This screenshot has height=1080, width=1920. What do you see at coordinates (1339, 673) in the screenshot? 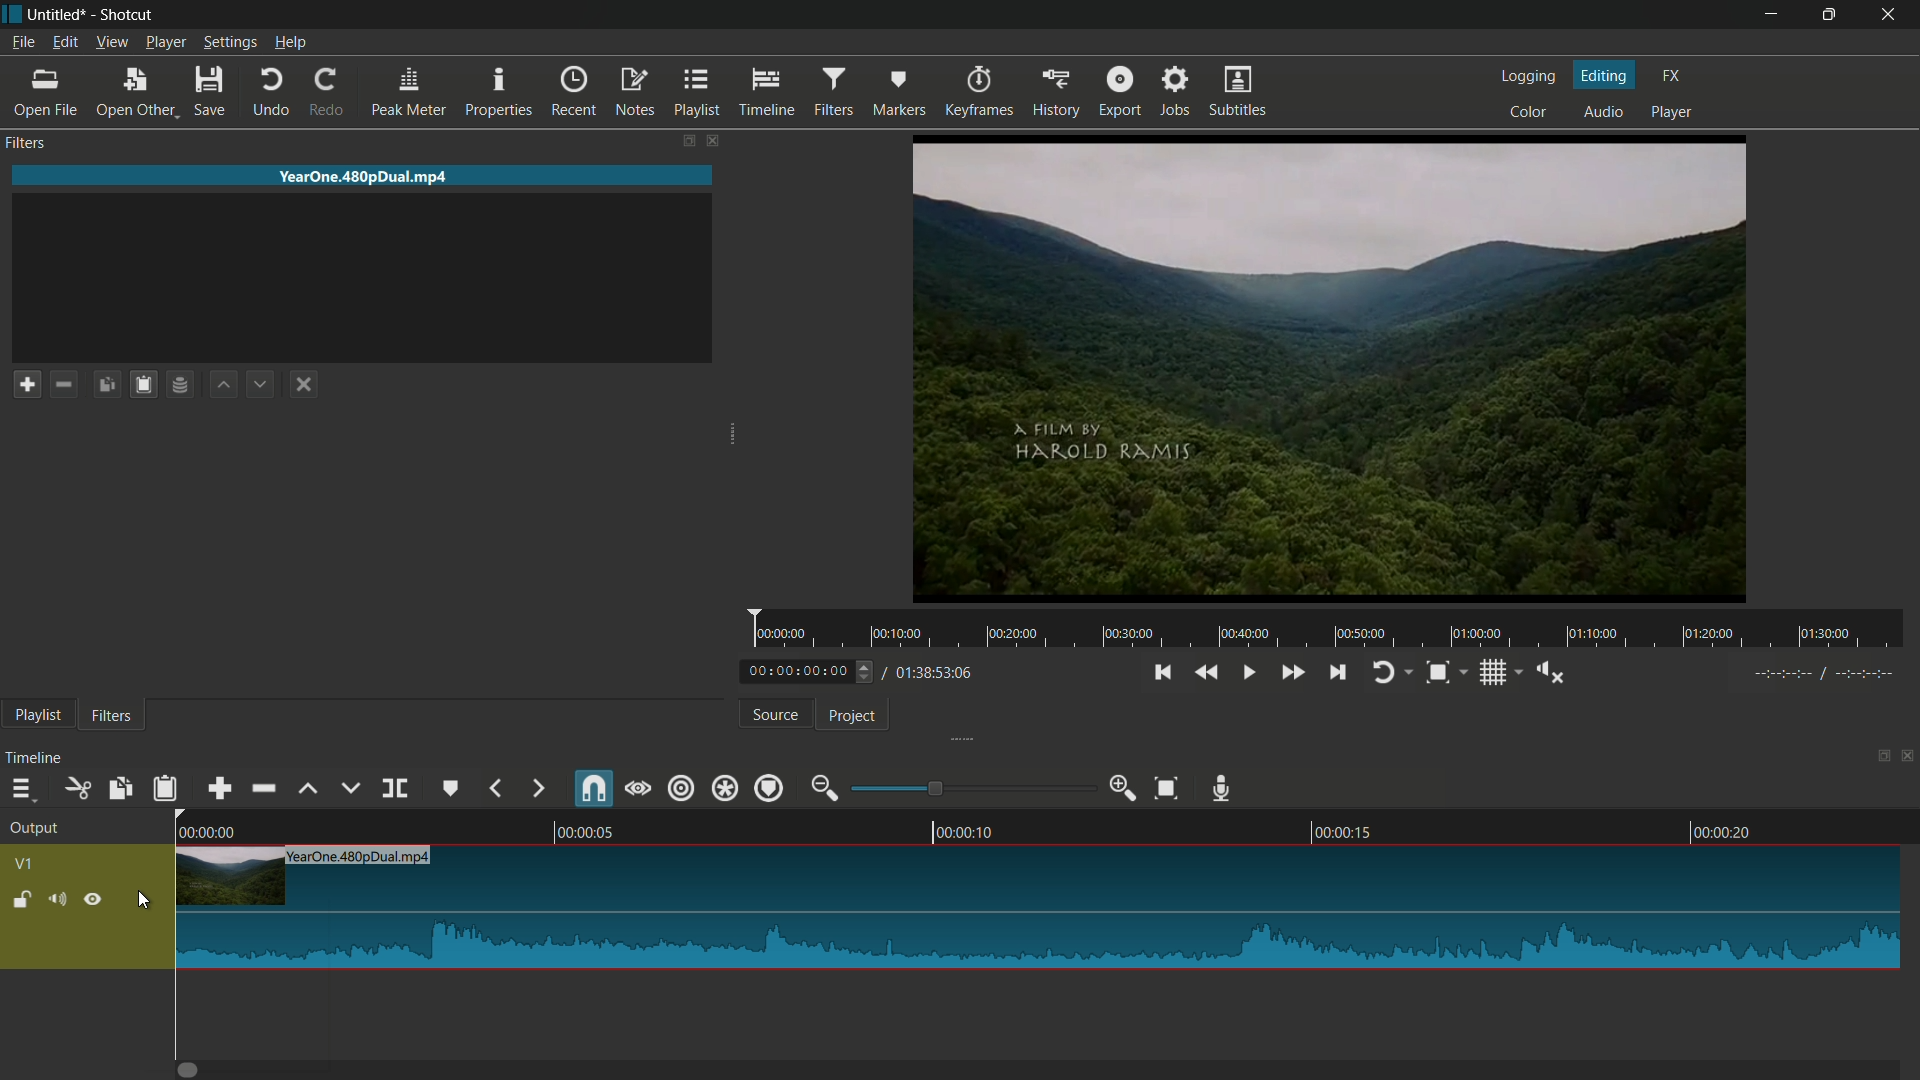
I see `skip to the next point` at bounding box center [1339, 673].